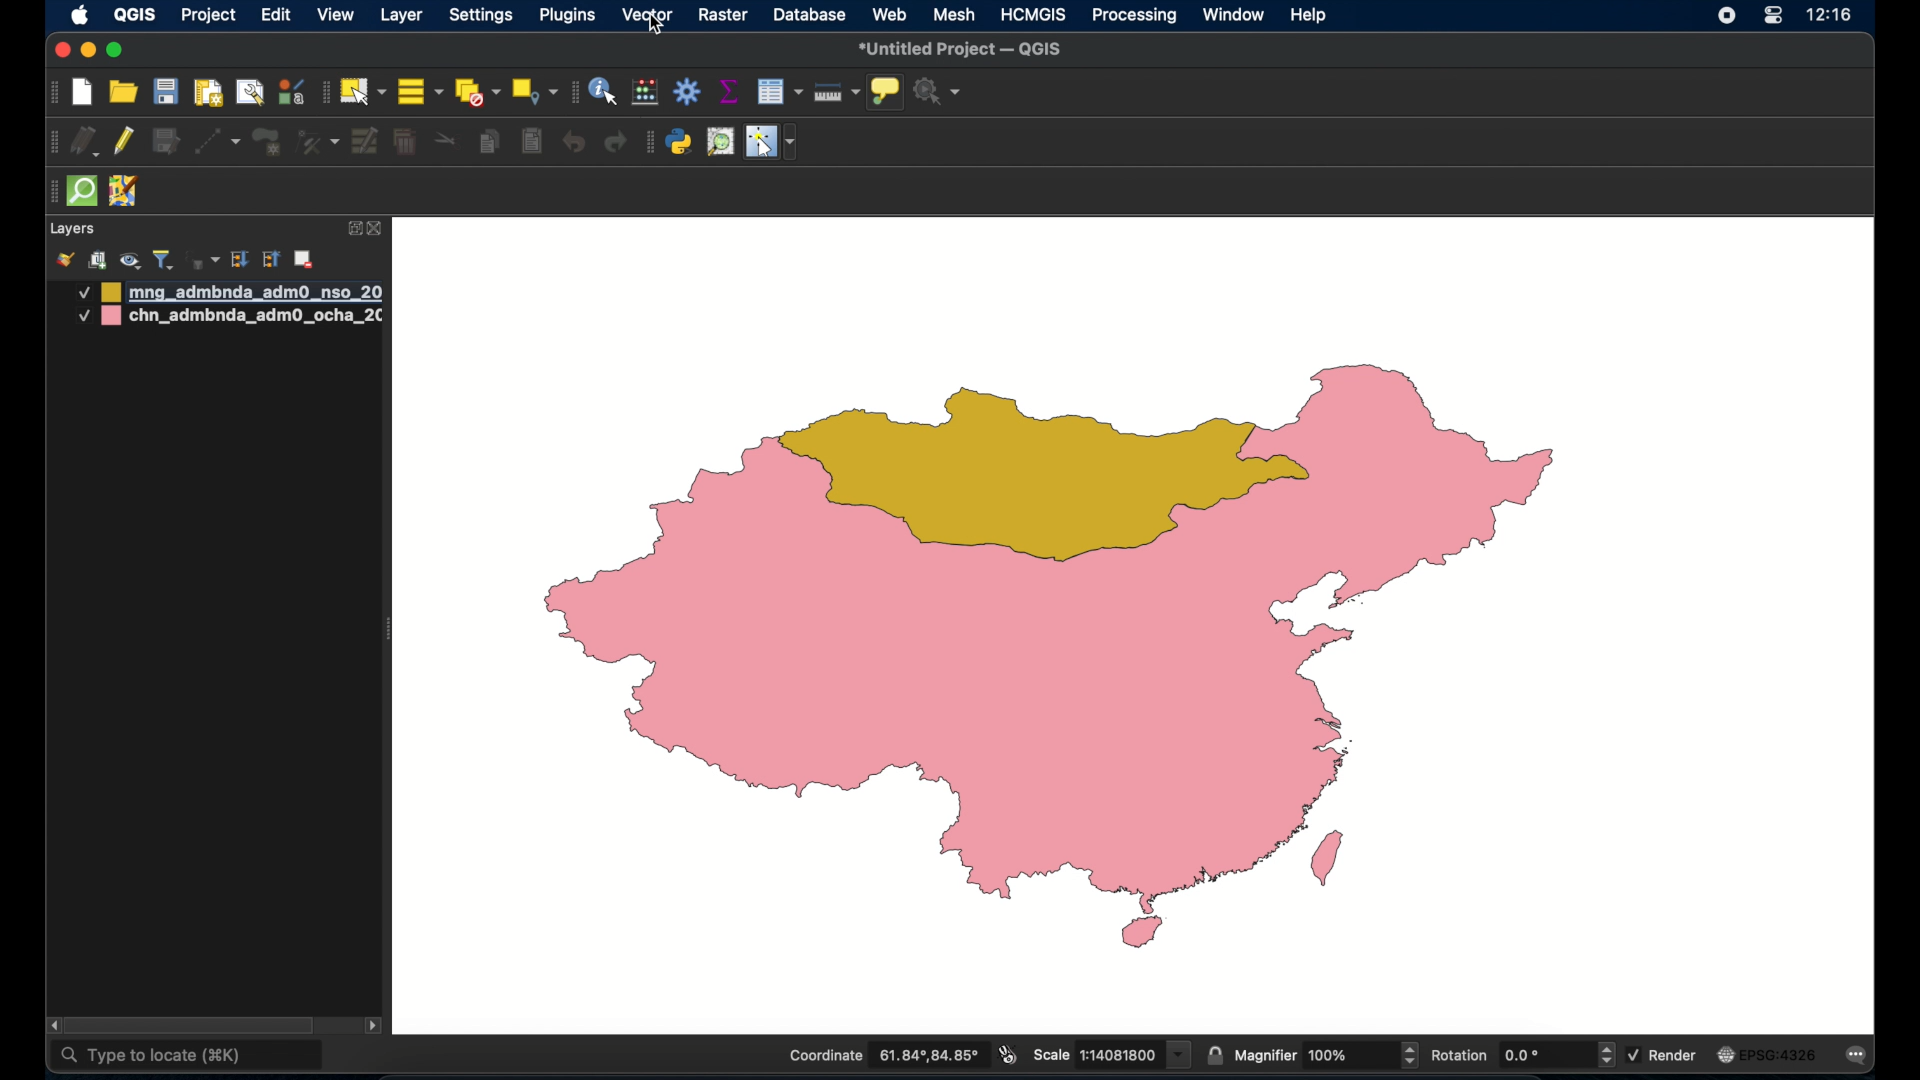 Image resolution: width=1920 pixels, height=1080 pixels. What do you see at coordinates (938, 92) in the screenshot?
I see `no action selected` at bounding box center [938, 92].